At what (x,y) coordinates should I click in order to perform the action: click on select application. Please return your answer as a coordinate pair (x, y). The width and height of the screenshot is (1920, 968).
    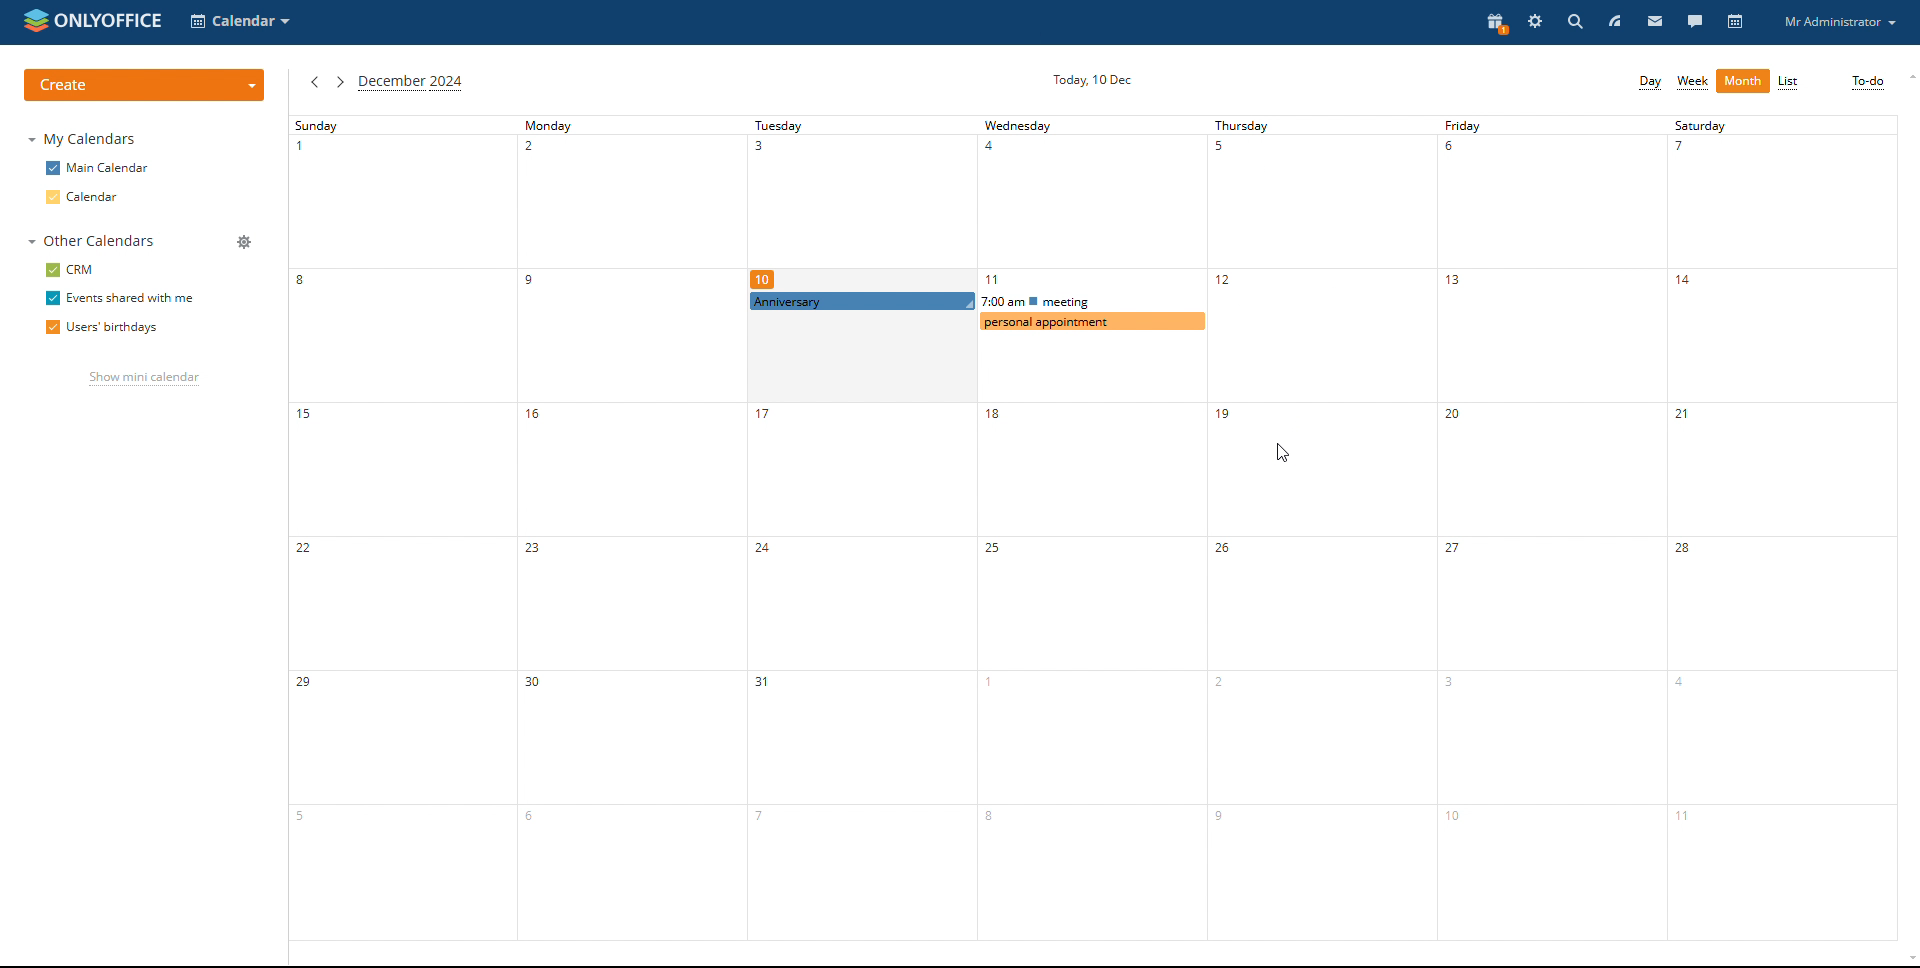
    Looking at the image, I should click on (243, 23).